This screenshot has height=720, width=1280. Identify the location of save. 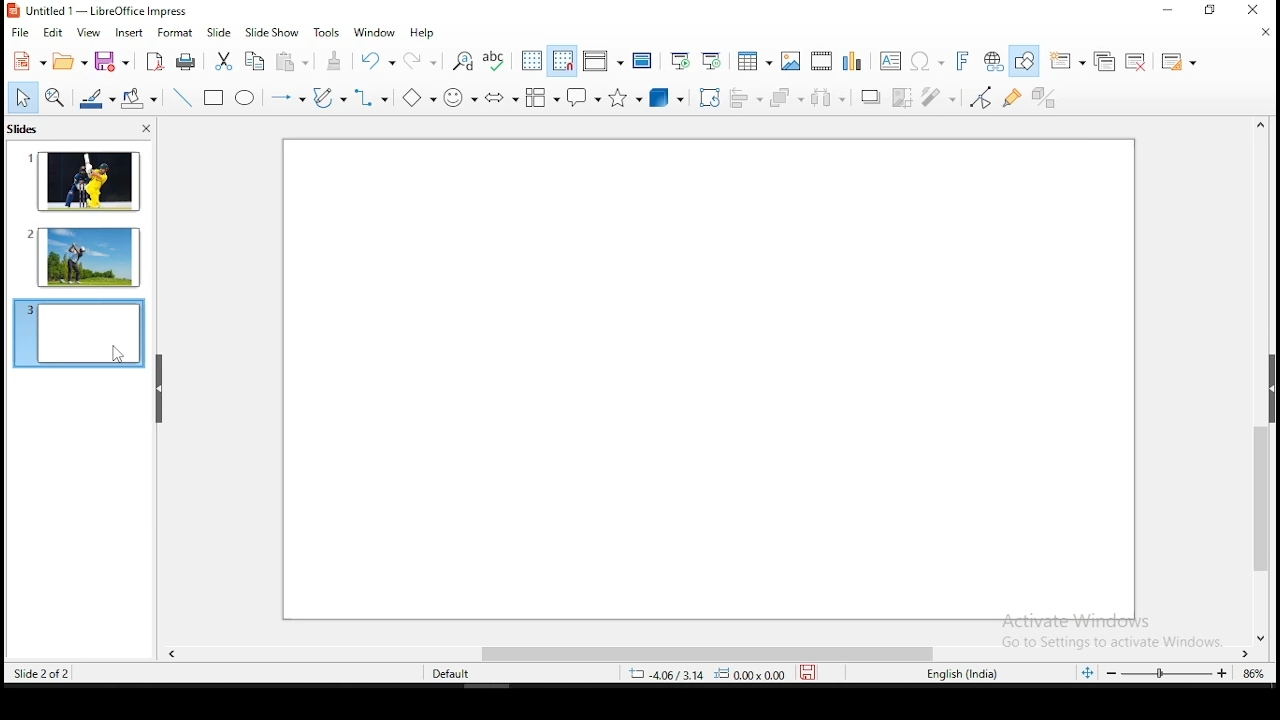
(113, 63).